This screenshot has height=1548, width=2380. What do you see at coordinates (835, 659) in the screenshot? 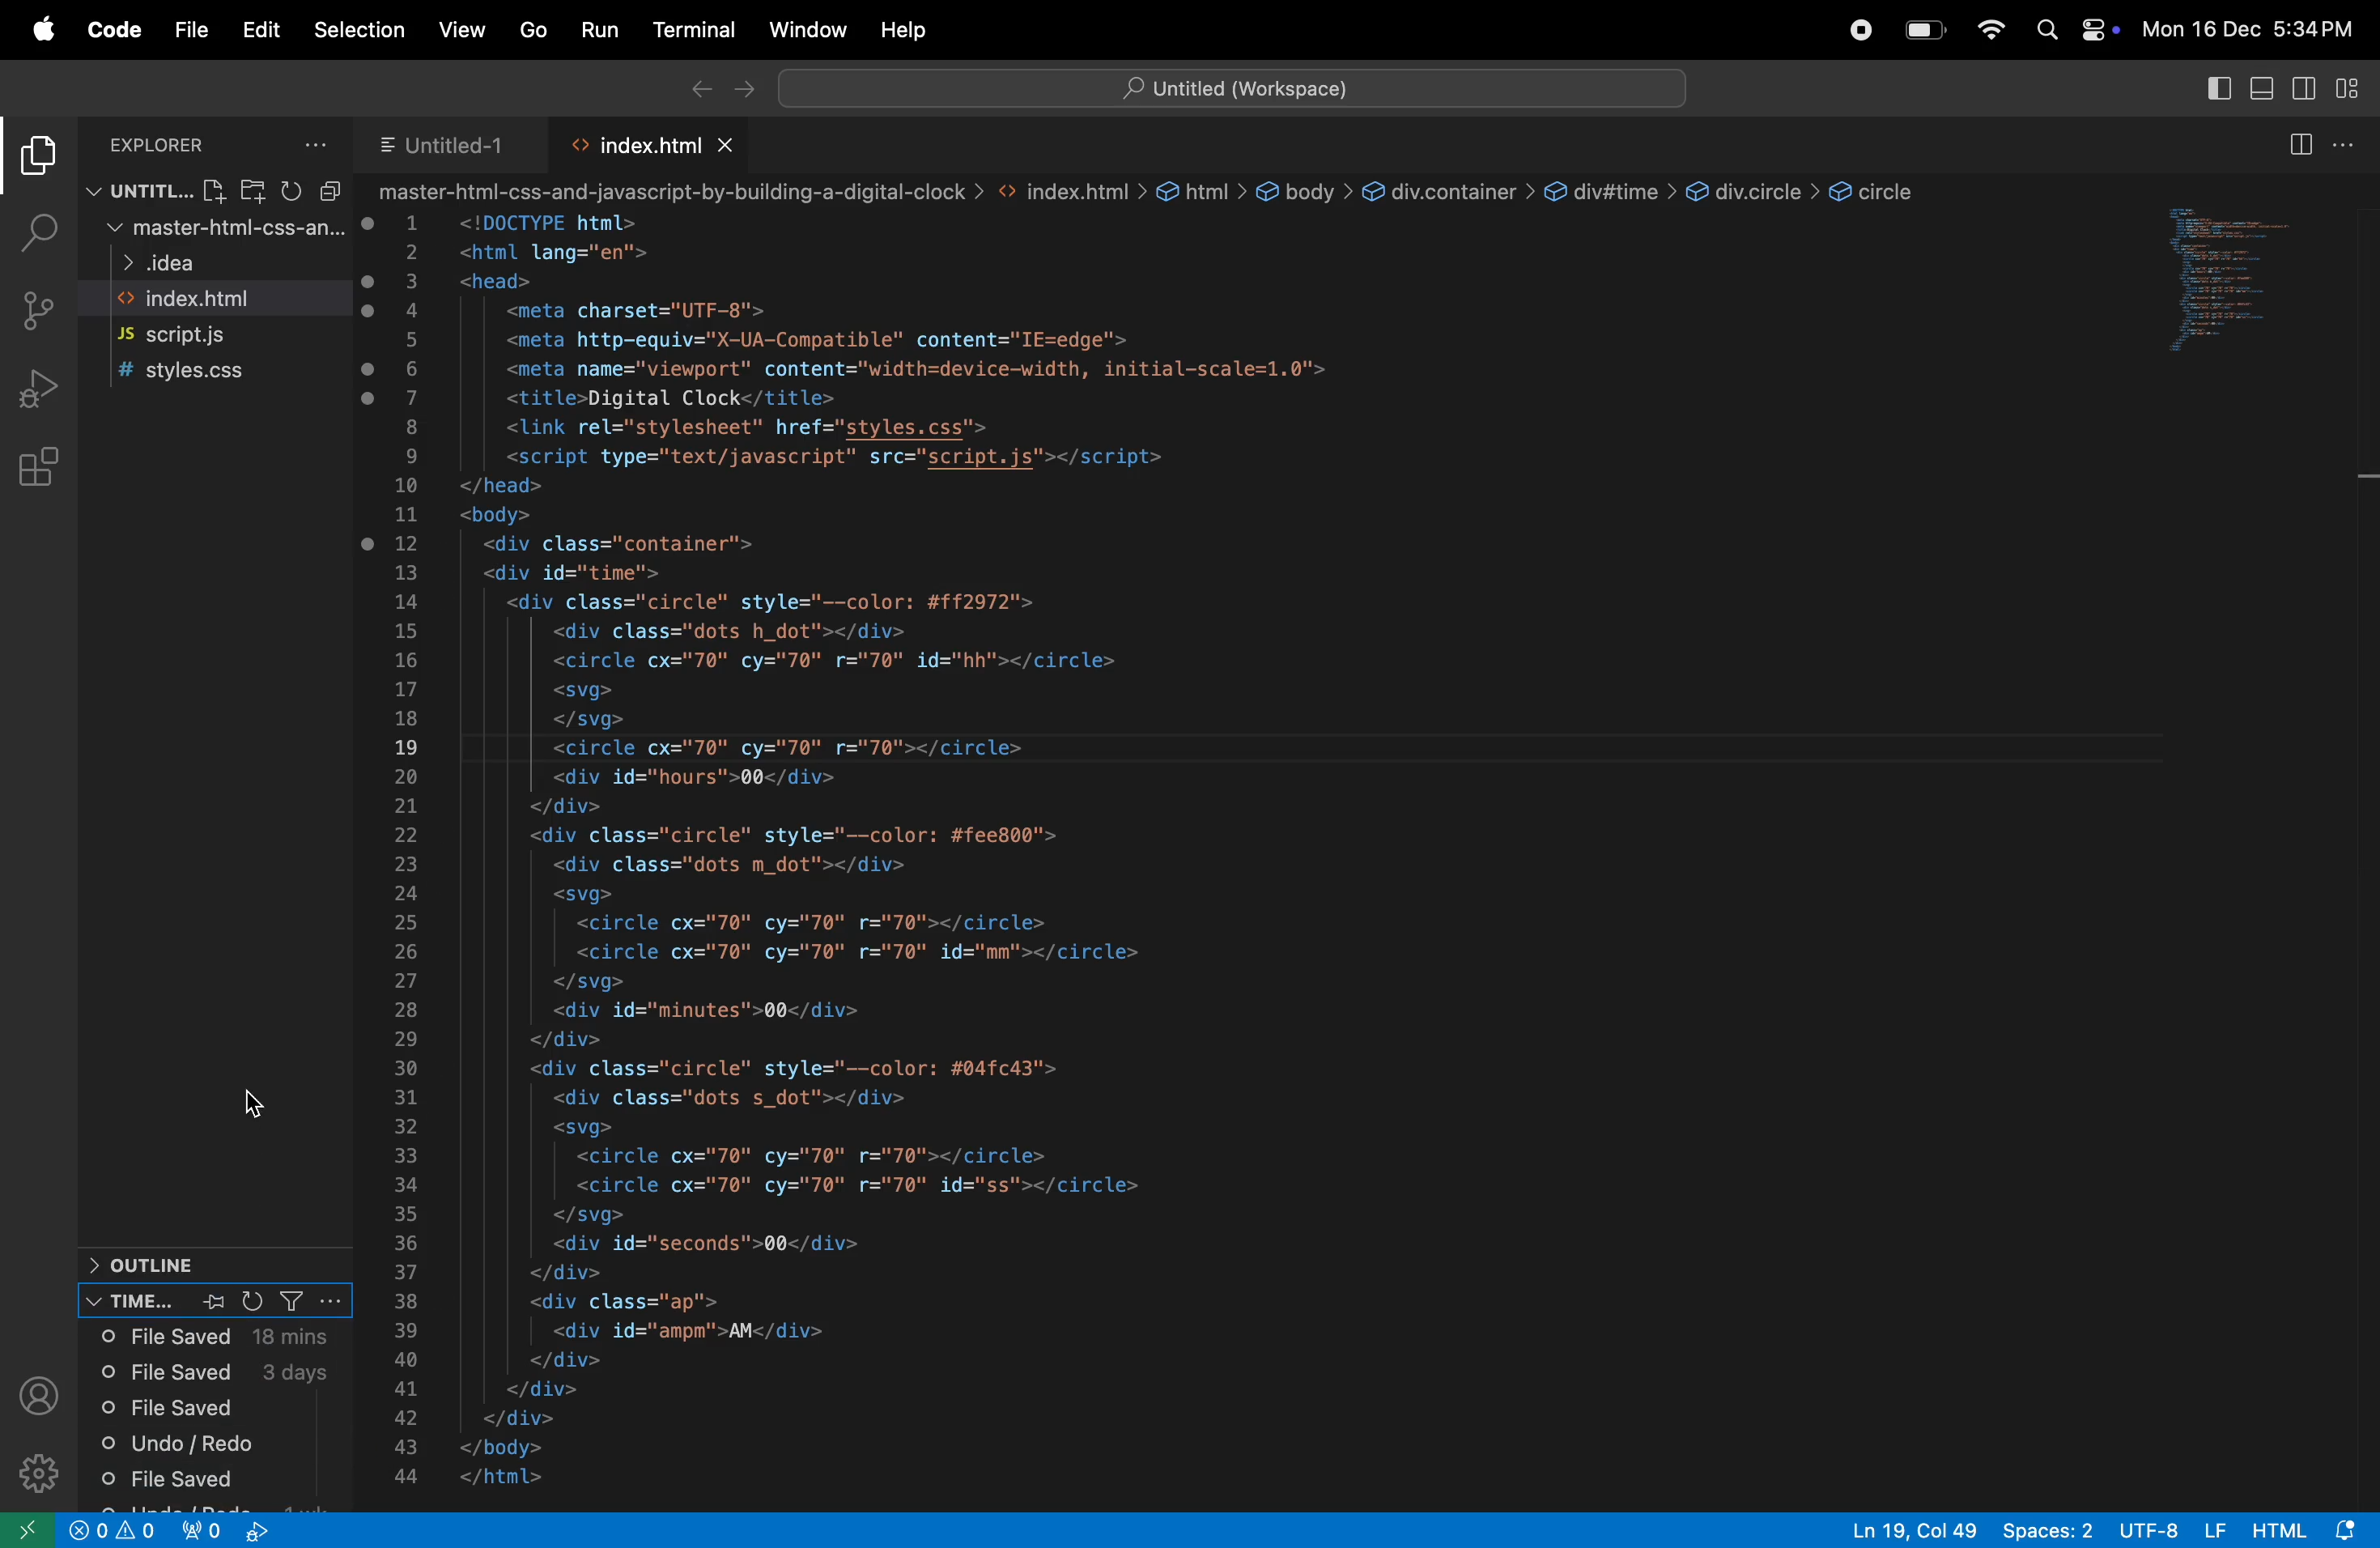
I see `| <circle cx="70" cy="70" r="70" id="hh"></circle>` at bounding box center [835, 659].